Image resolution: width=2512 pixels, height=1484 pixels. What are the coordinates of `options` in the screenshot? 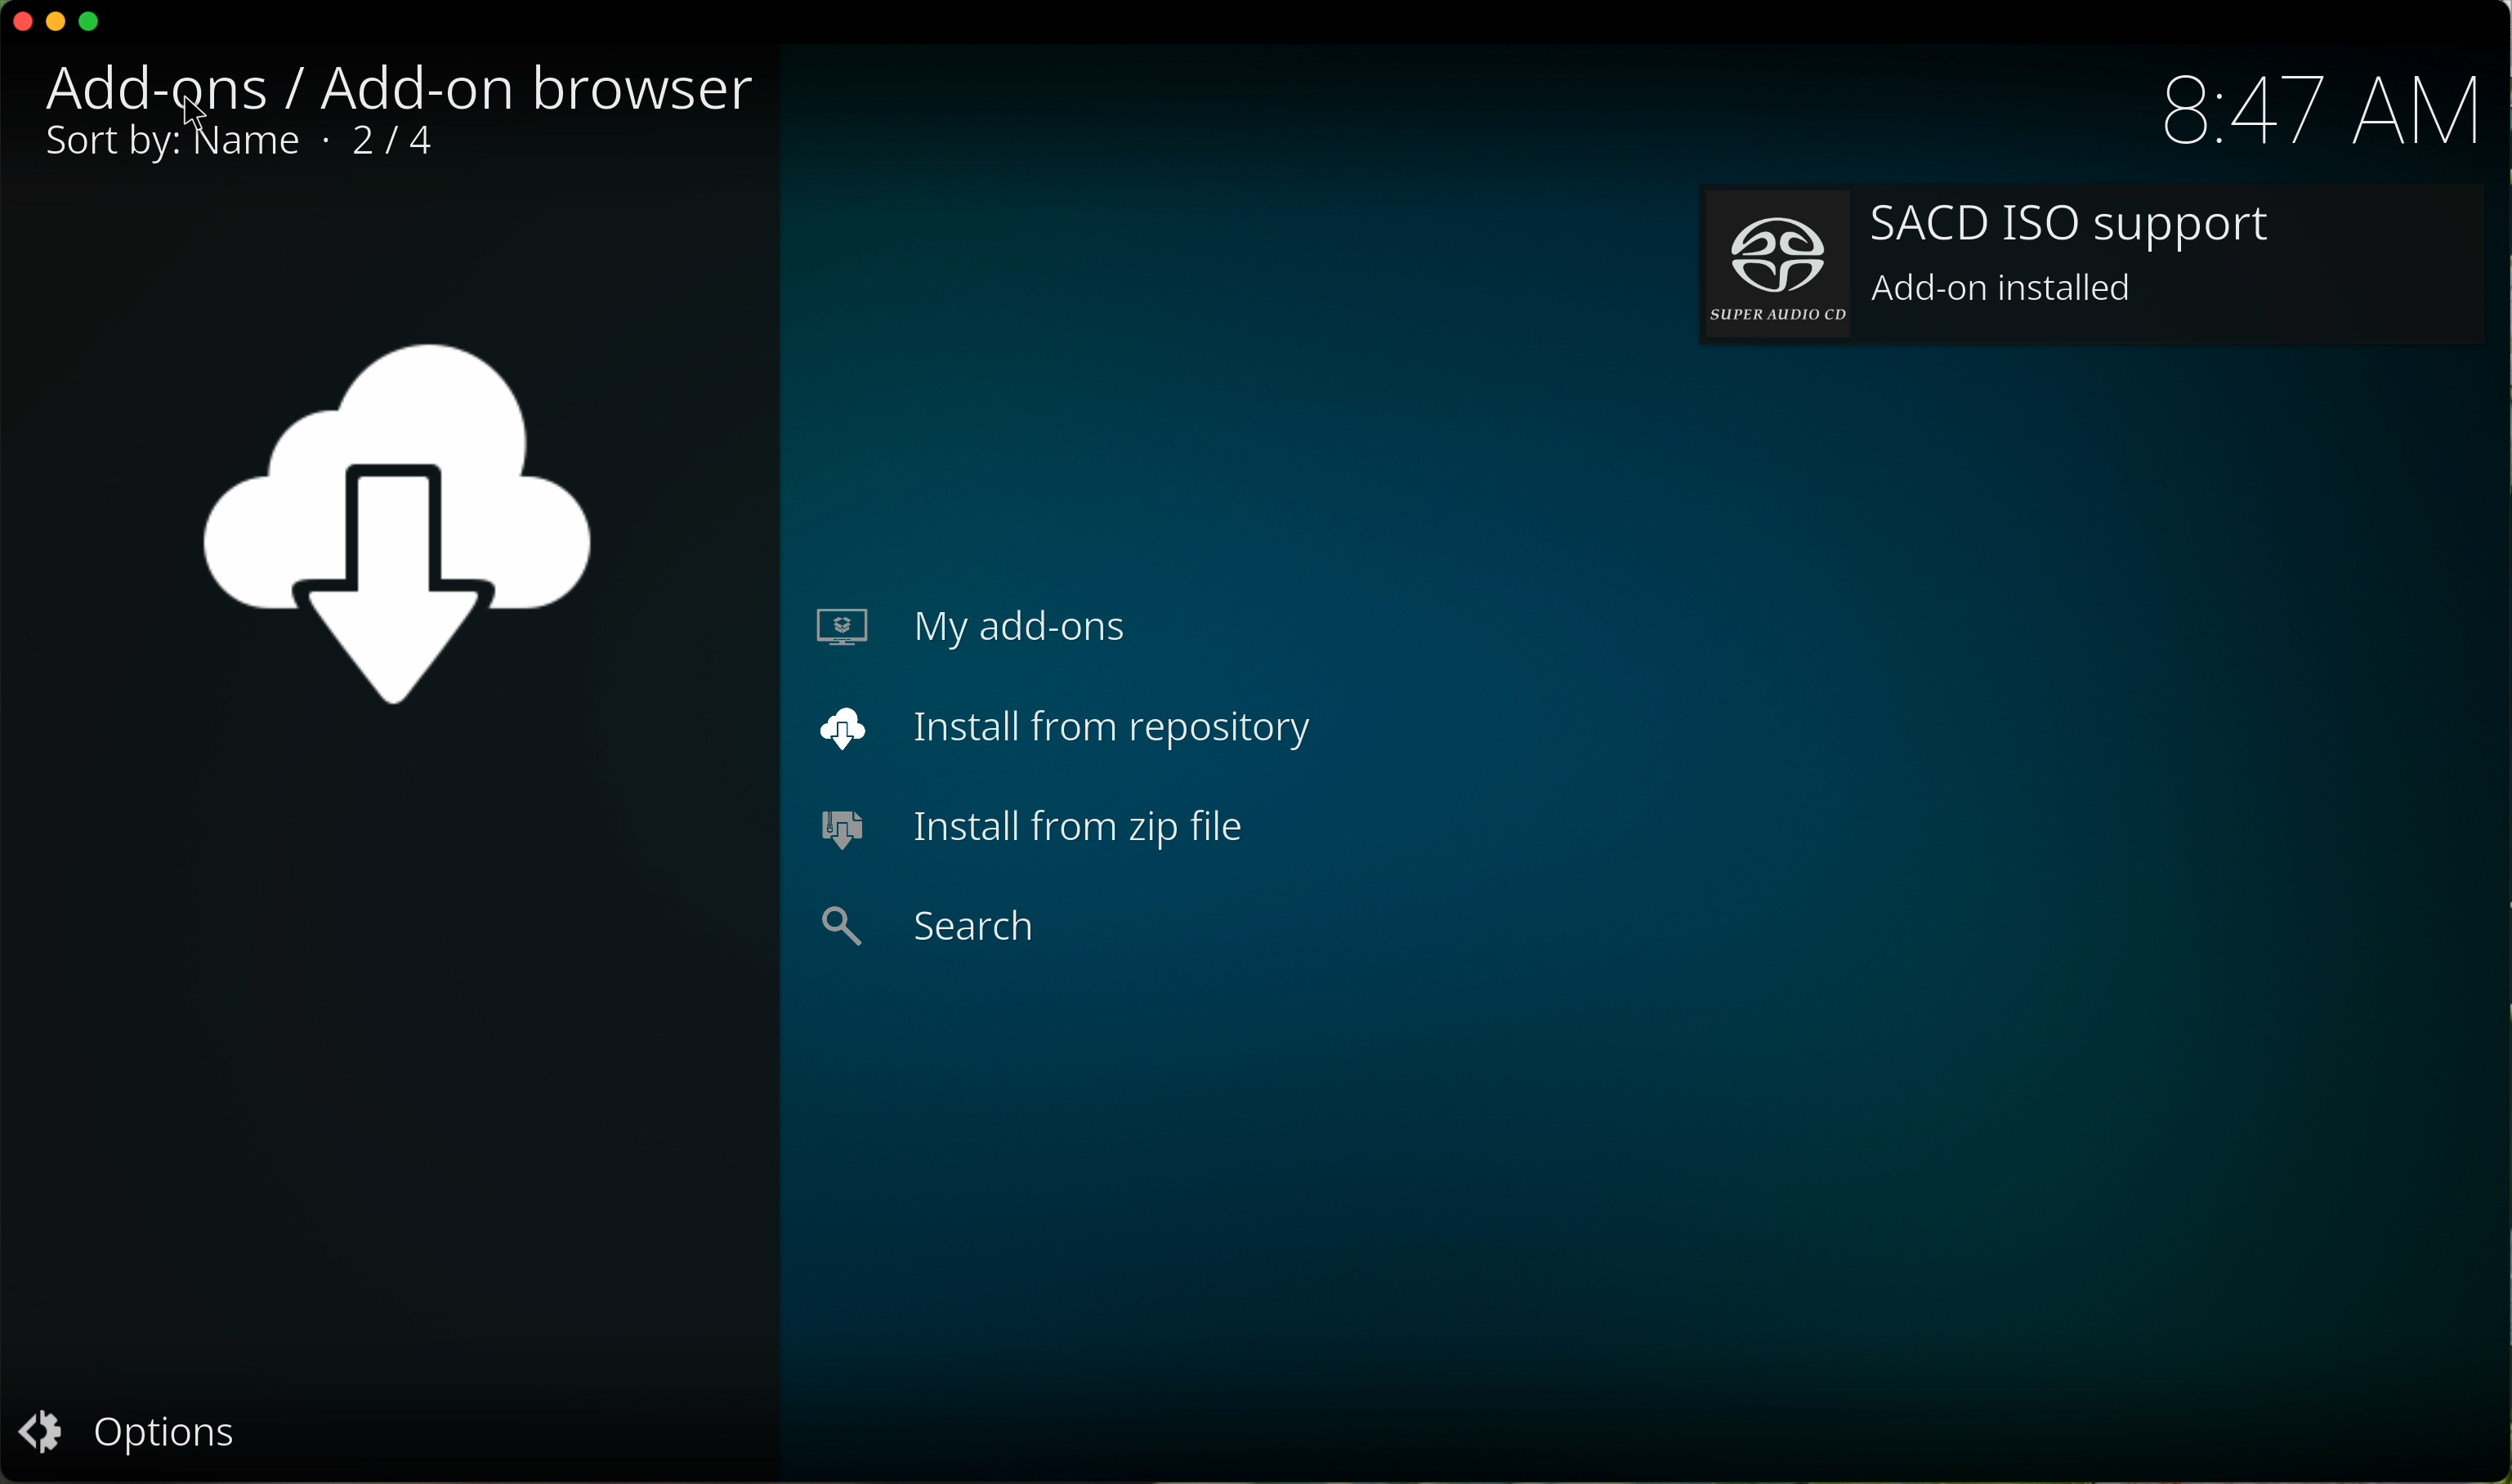 It's located at (147, 1426).